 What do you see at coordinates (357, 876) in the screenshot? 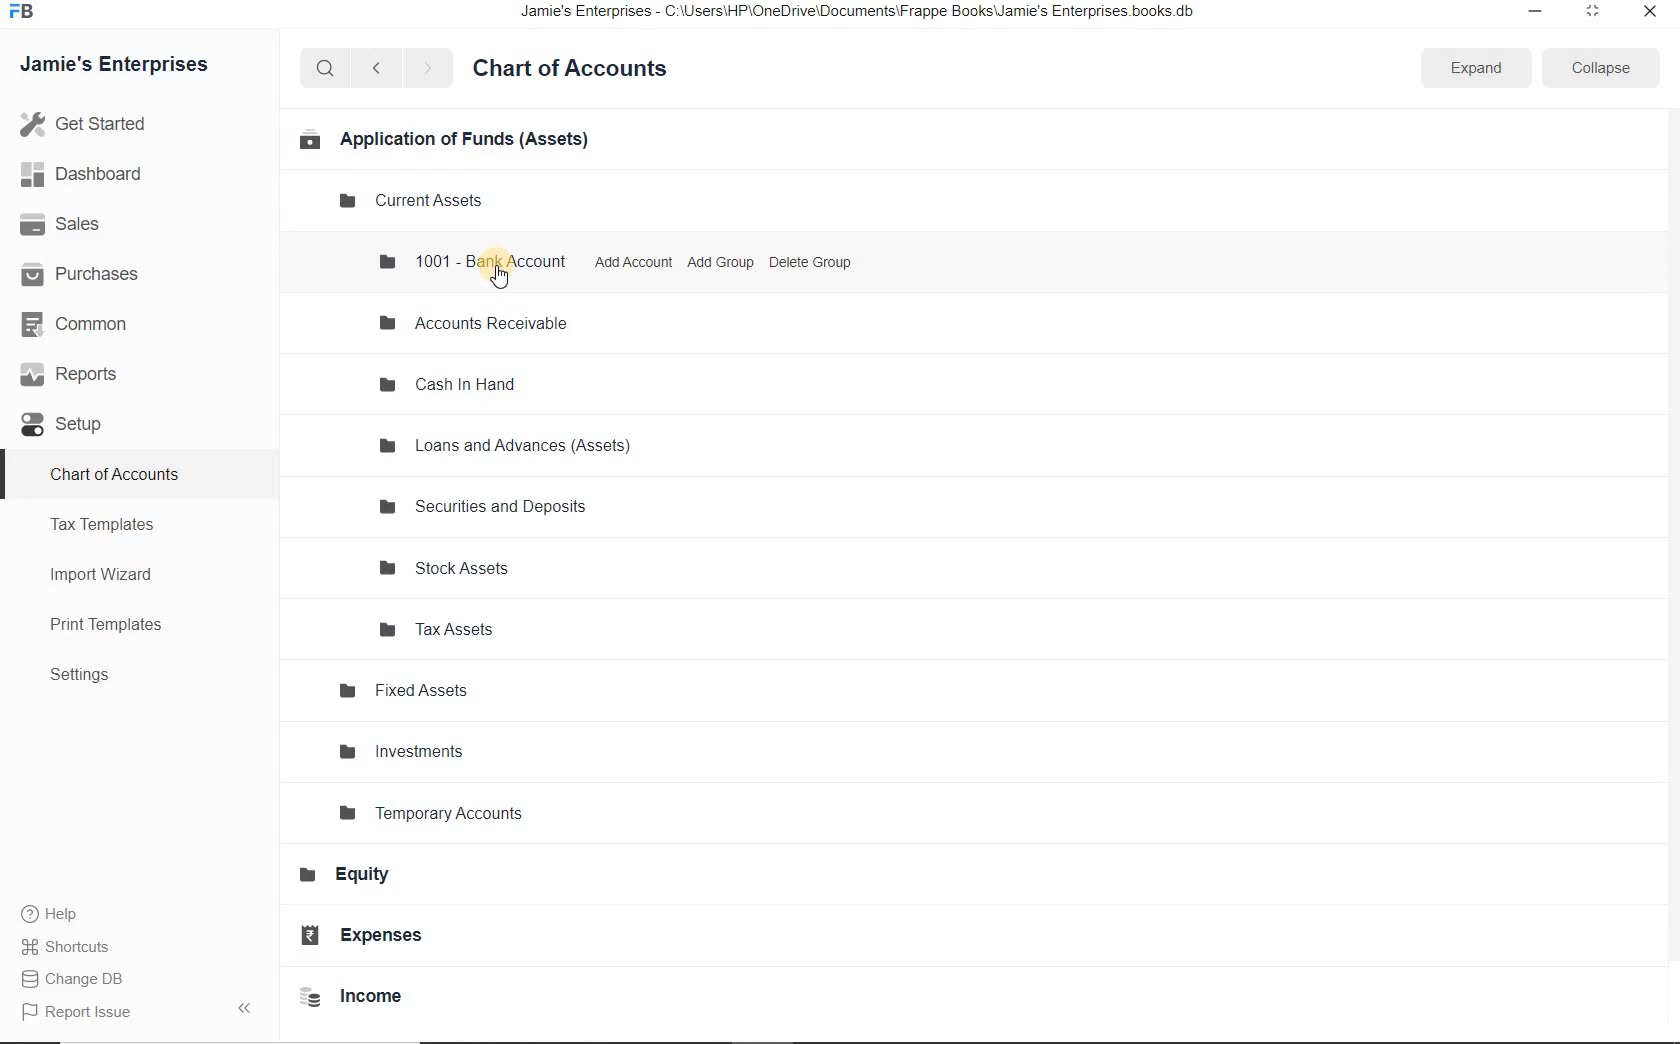
I see `Equity` at bounding box center [357, 876].